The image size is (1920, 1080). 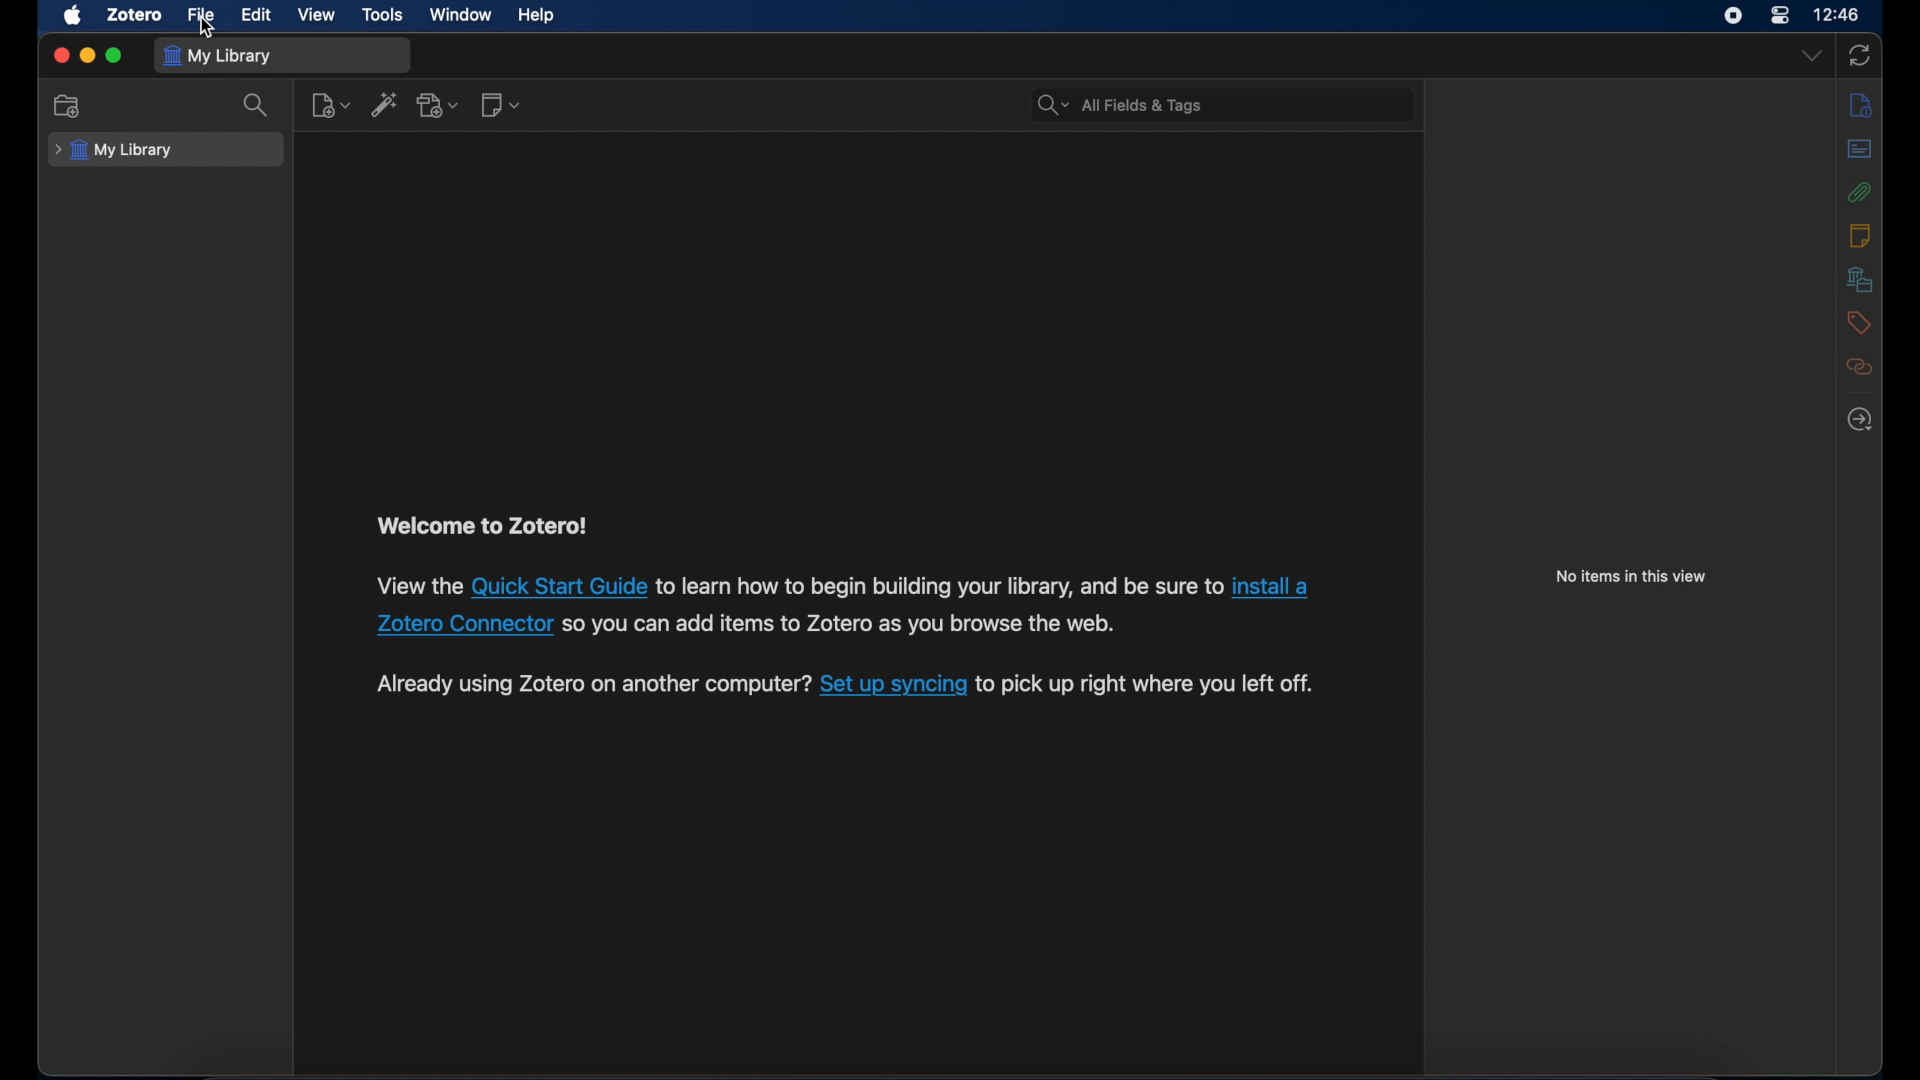 I want to click on related, so click(x=1861, y=367).